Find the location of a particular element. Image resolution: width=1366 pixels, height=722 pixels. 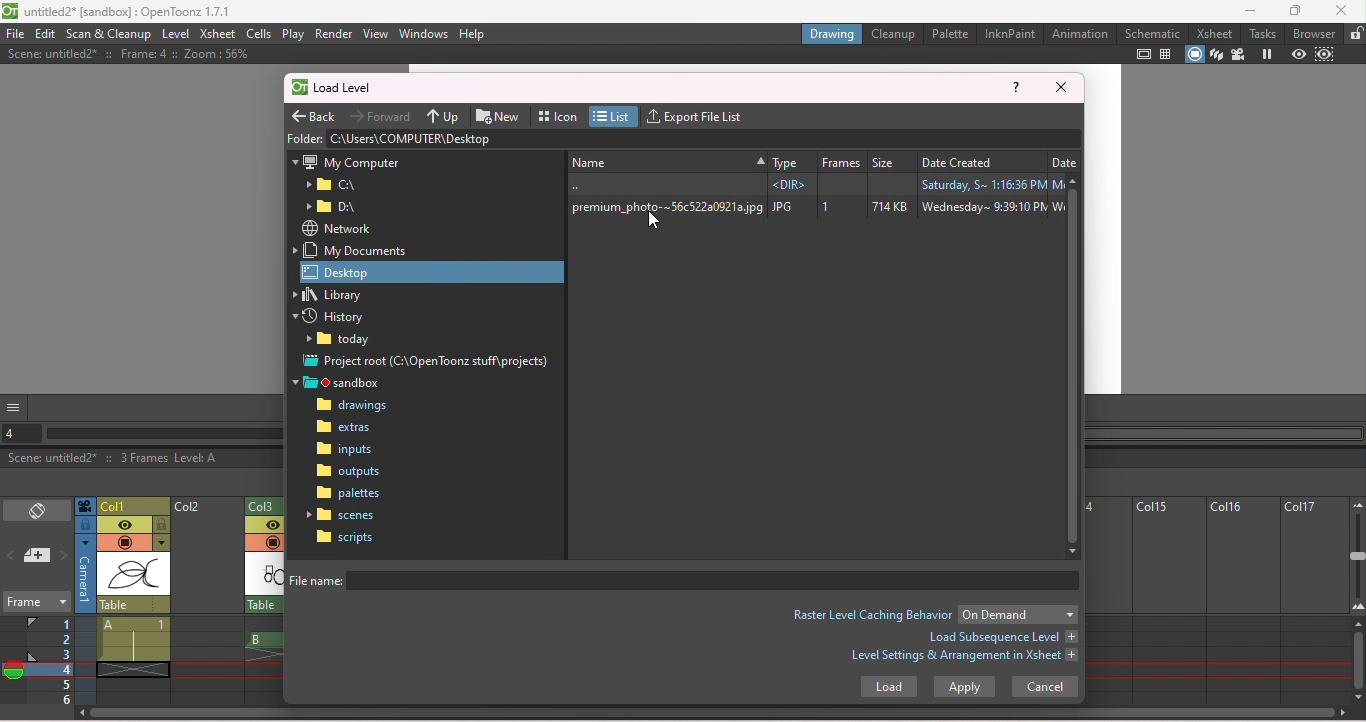

Outputs is located at coordinates (348, 471).